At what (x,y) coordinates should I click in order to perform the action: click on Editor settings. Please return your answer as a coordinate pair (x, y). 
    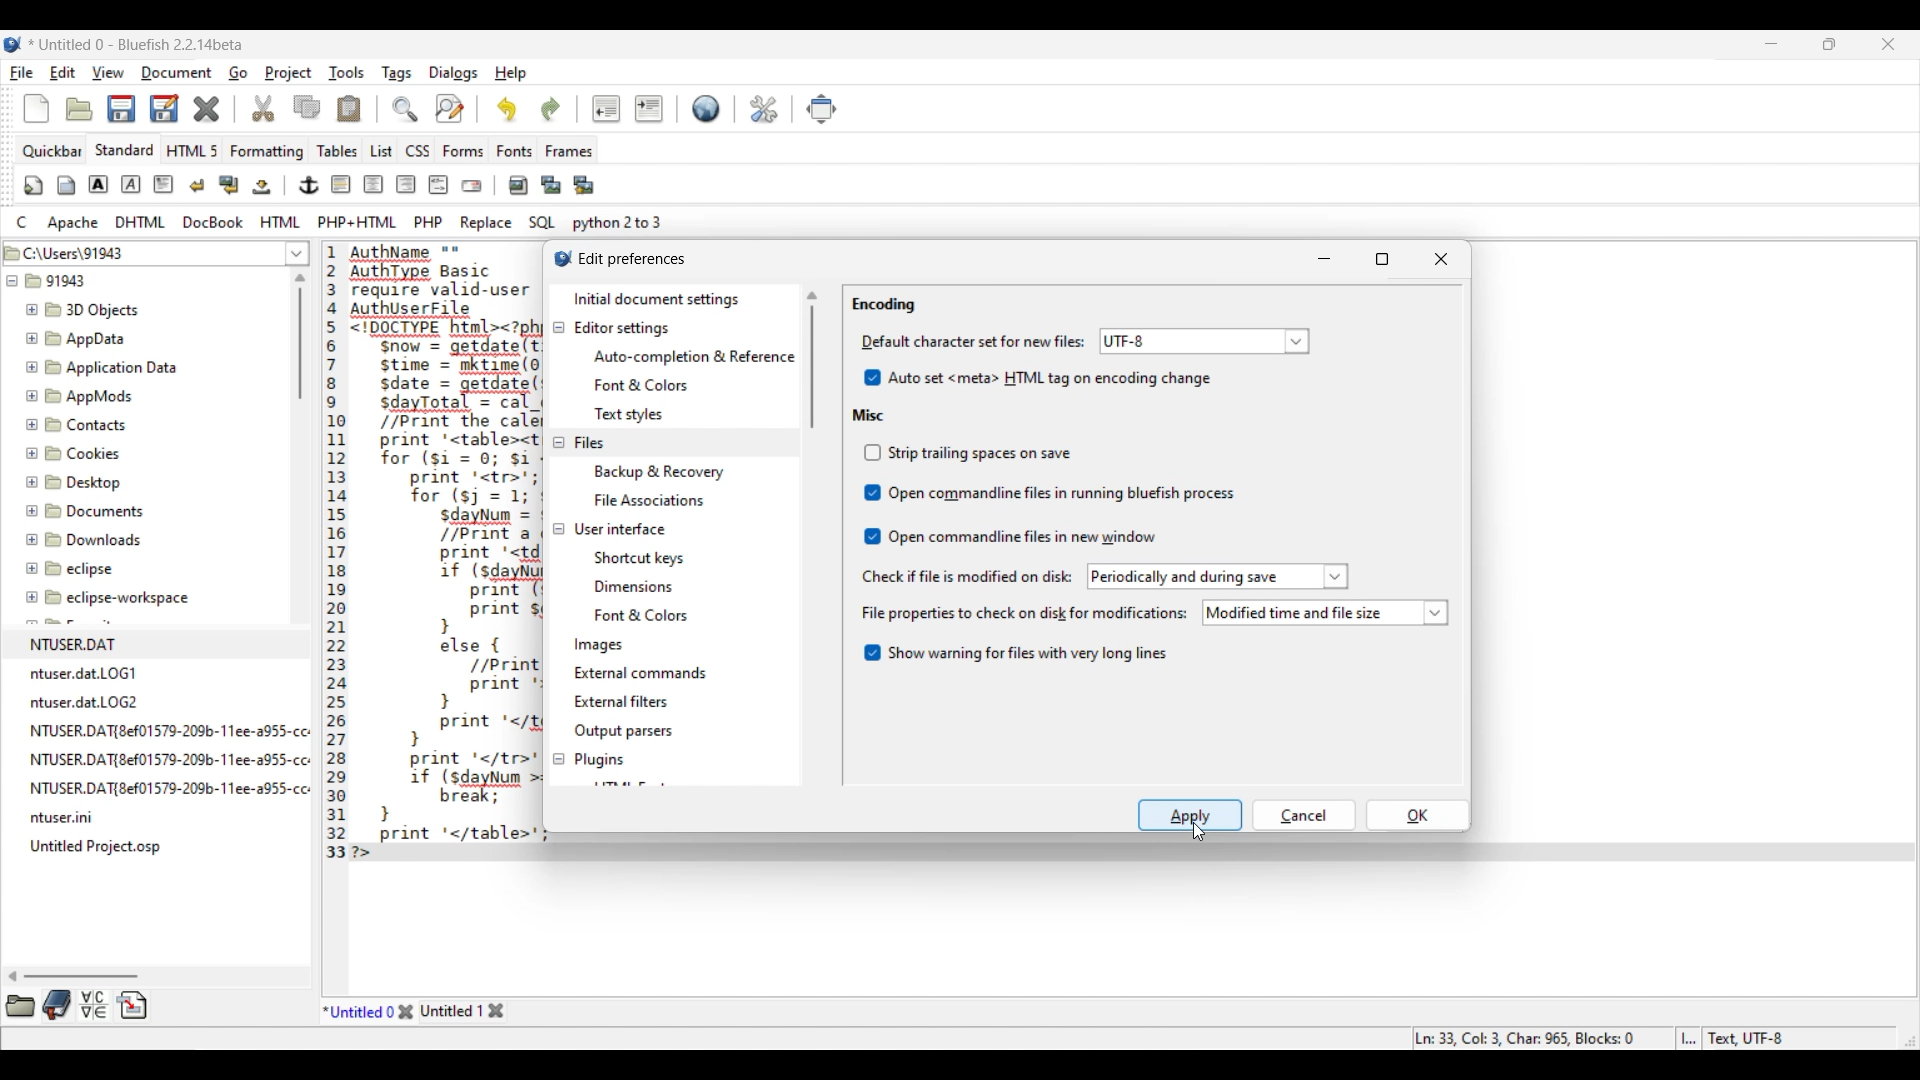
    Looking at the image, I should click on (624, 328).